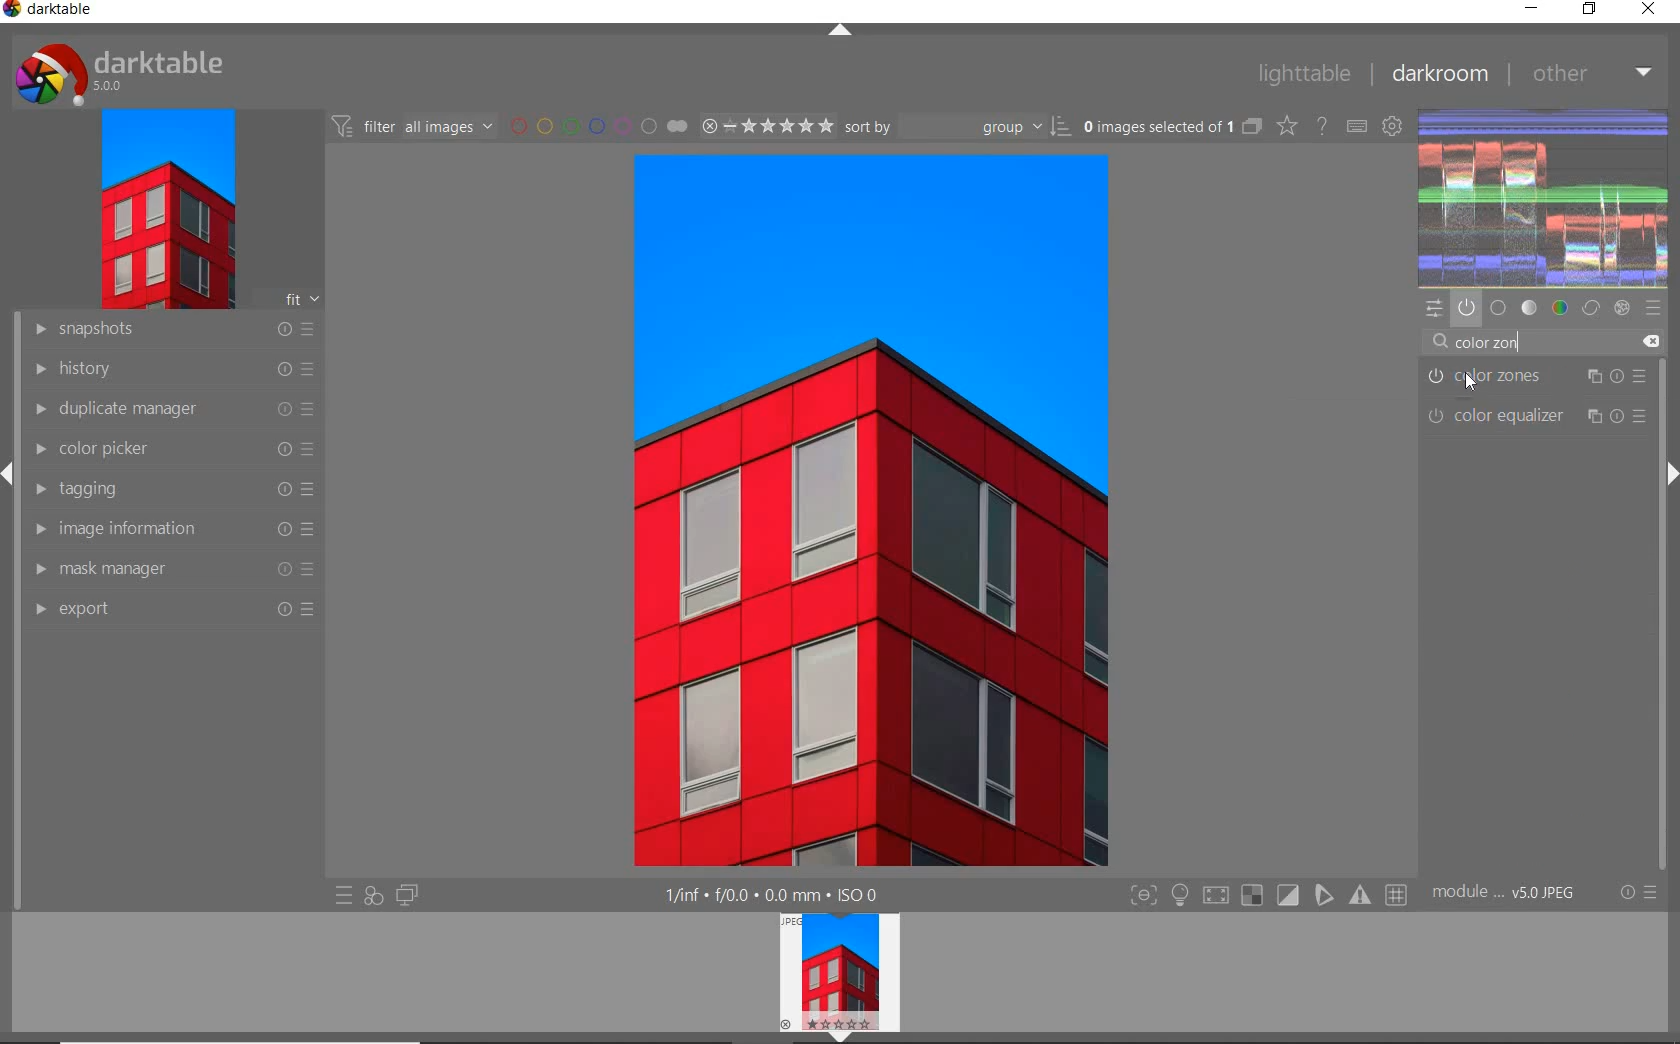 The height and width of the screenshot is (1044, 1680). What do you see at coordinates (1638, 894) in the screenshot?
I see `reset or presets & preferences` at bounding box center [1638, 894].